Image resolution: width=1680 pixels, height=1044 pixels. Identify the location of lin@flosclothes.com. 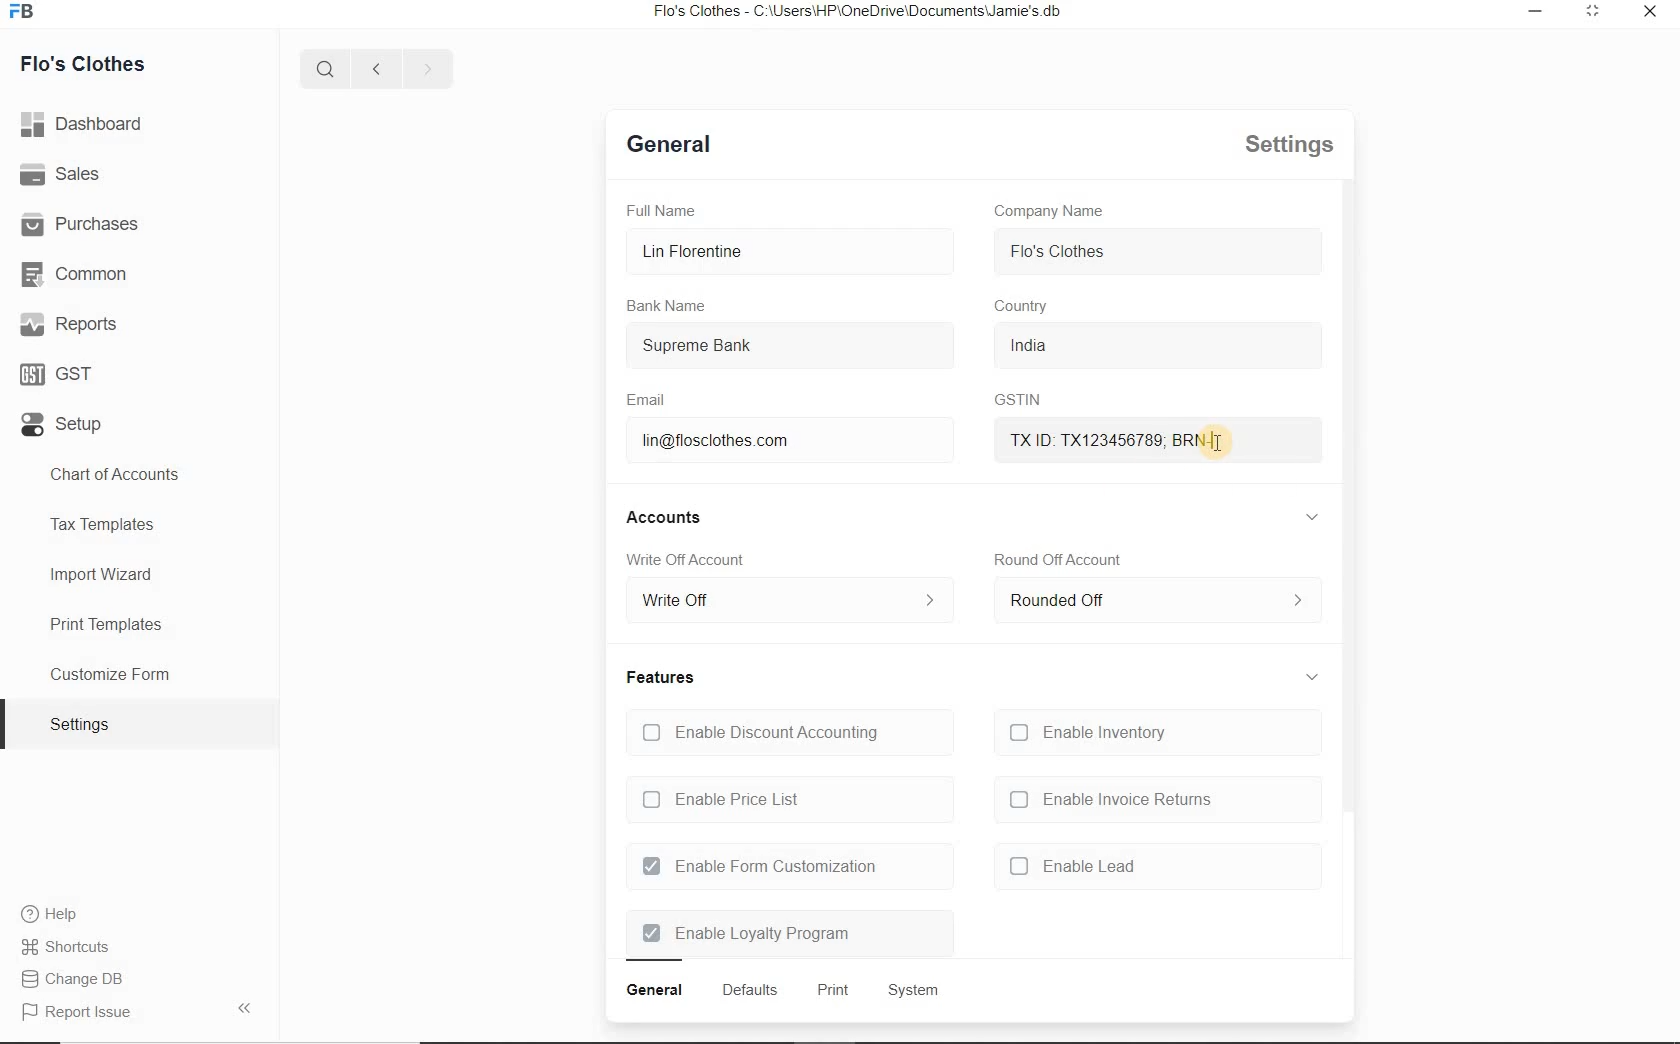
(742, 442).